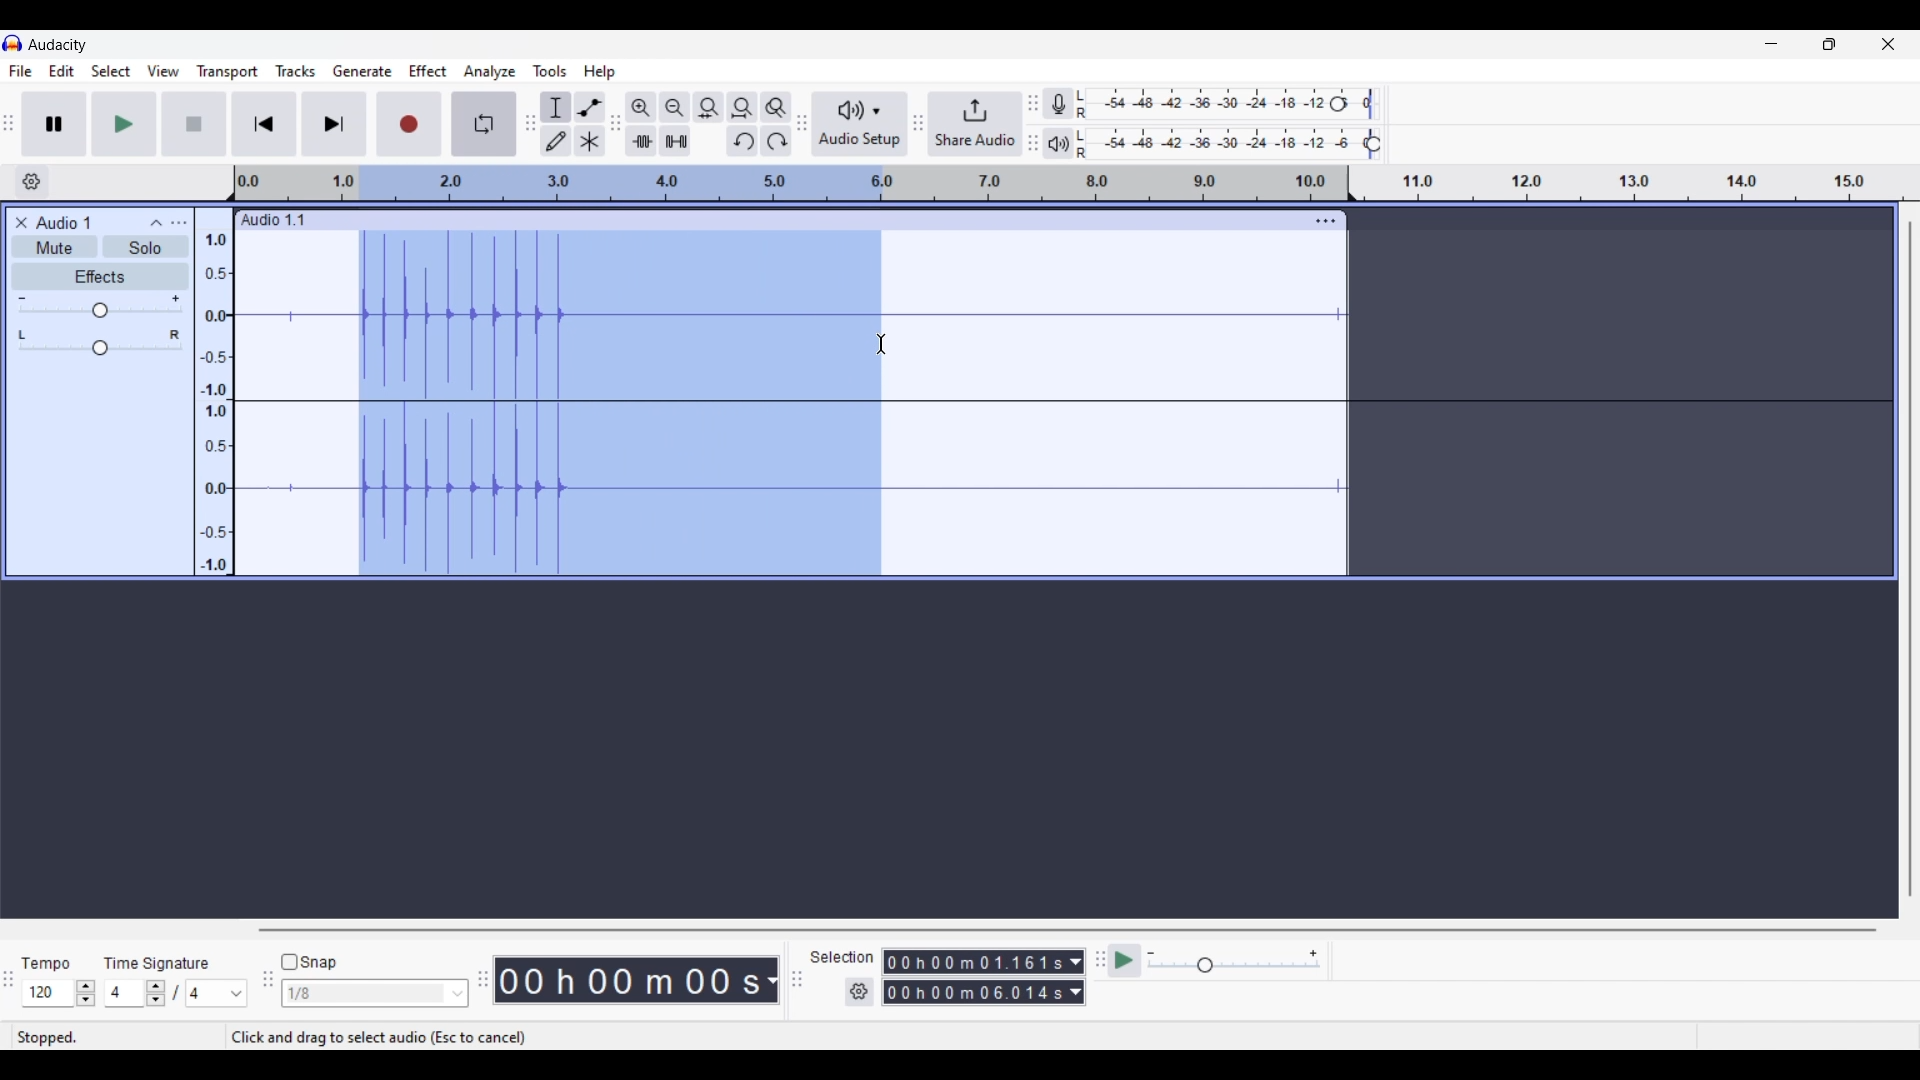  Describe the element at coordinates (49, 993) in the screenshot. I see `Type in tempo` at that location.